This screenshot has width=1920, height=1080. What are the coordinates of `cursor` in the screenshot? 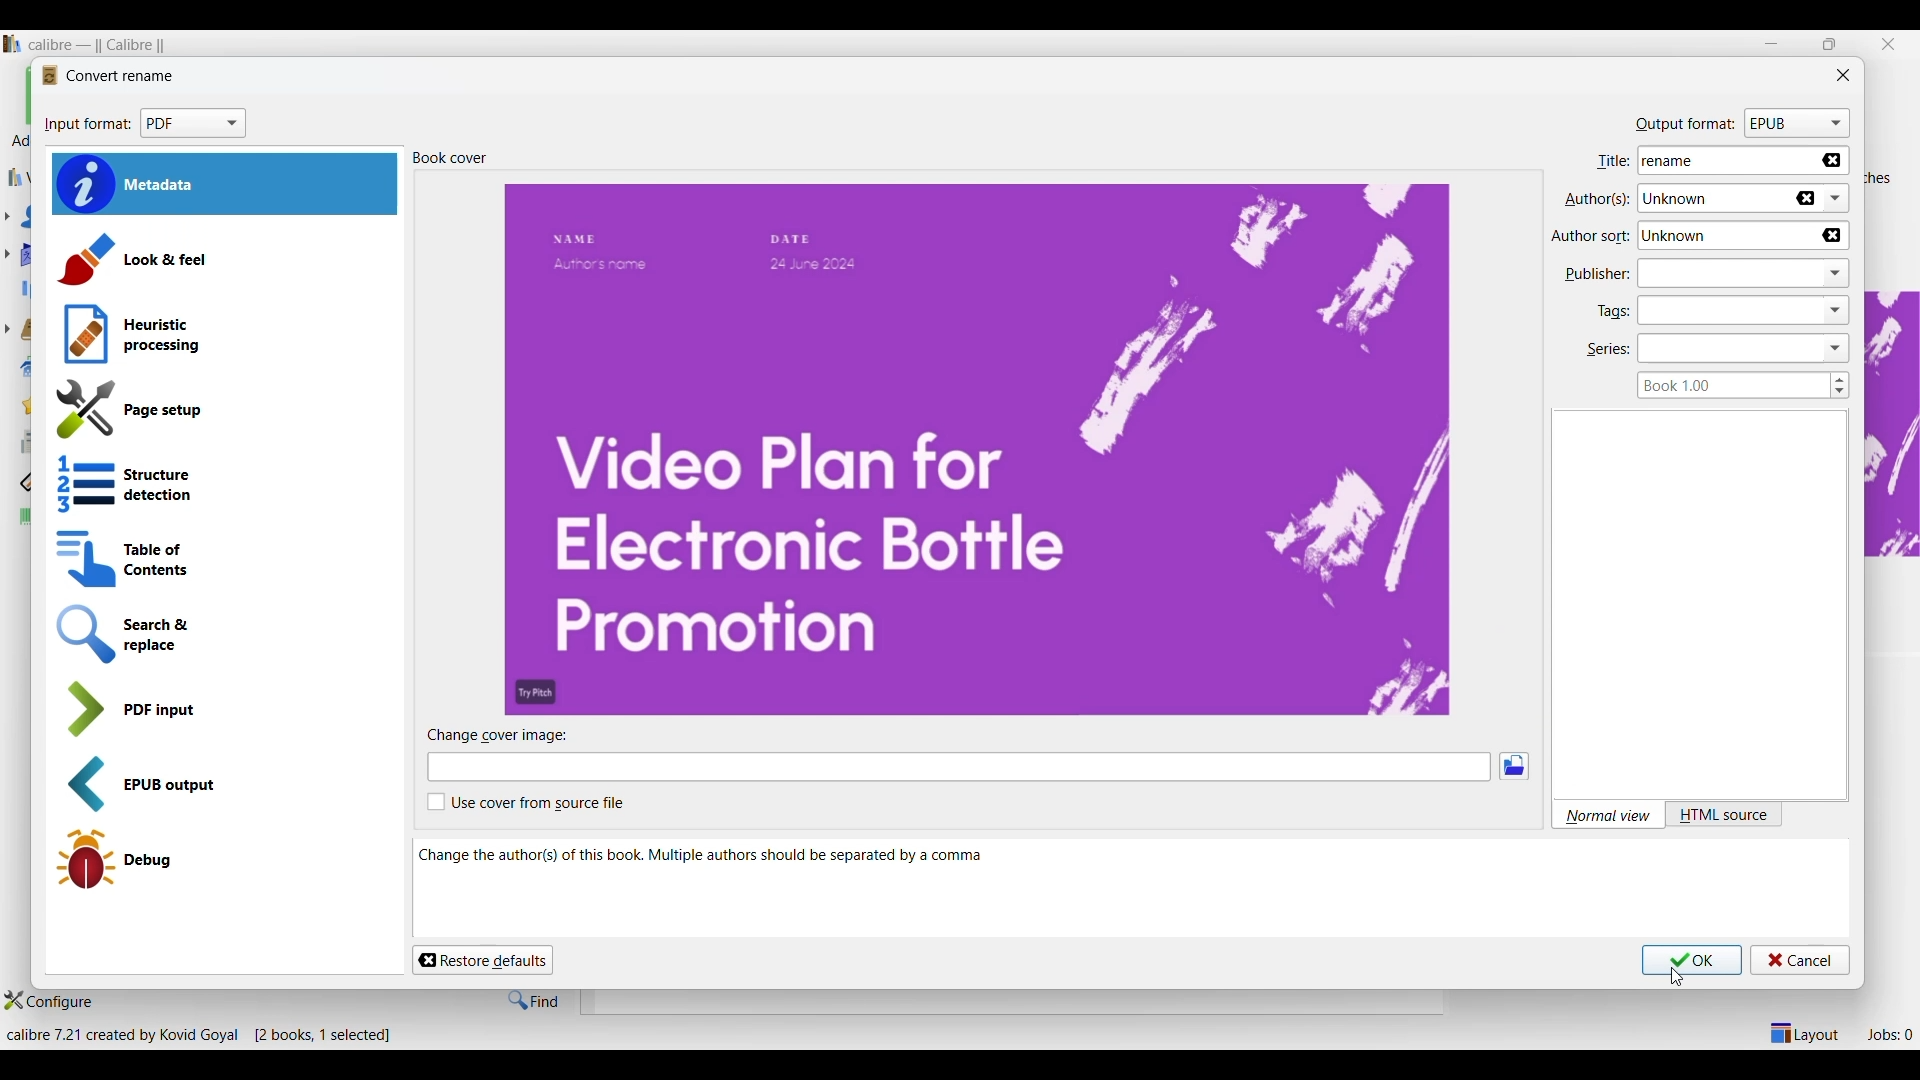 It's located at (1676, 982).